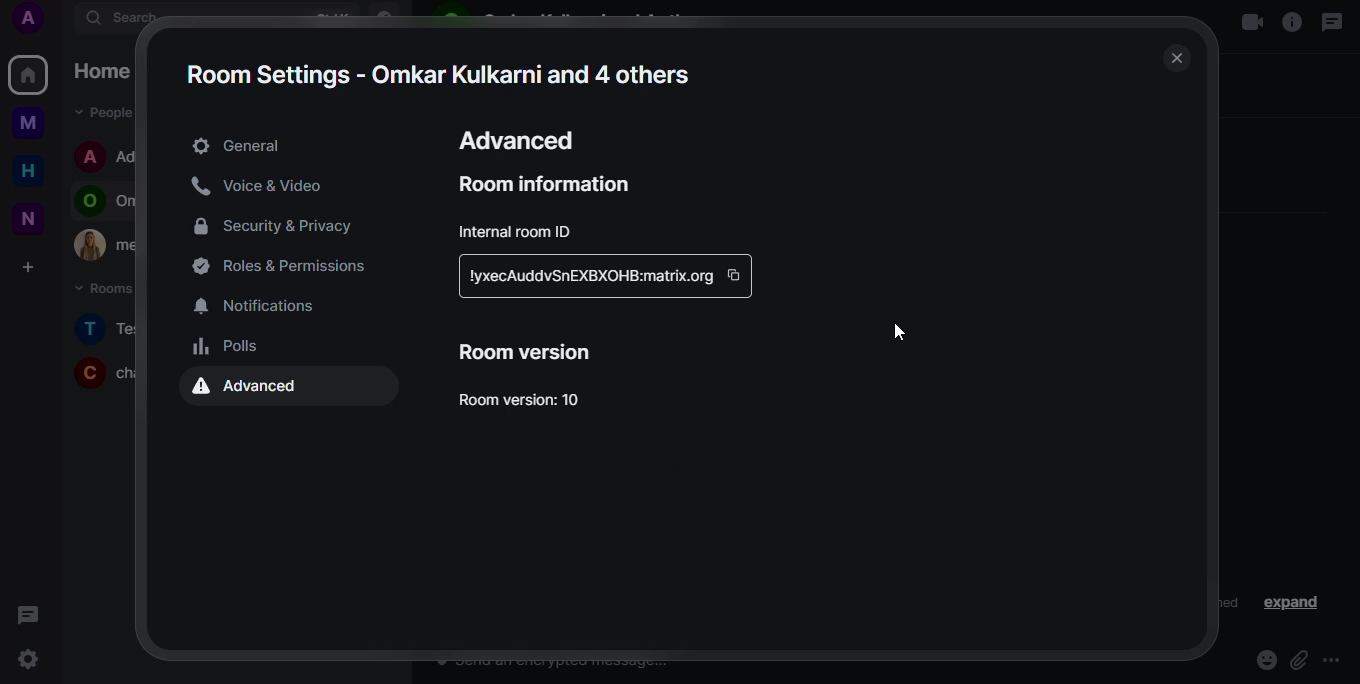 The width and height of the screenshot is (1360, 684). Describe the element at coordinates (588, 276) in the screenshot. I see `server info` at that location.